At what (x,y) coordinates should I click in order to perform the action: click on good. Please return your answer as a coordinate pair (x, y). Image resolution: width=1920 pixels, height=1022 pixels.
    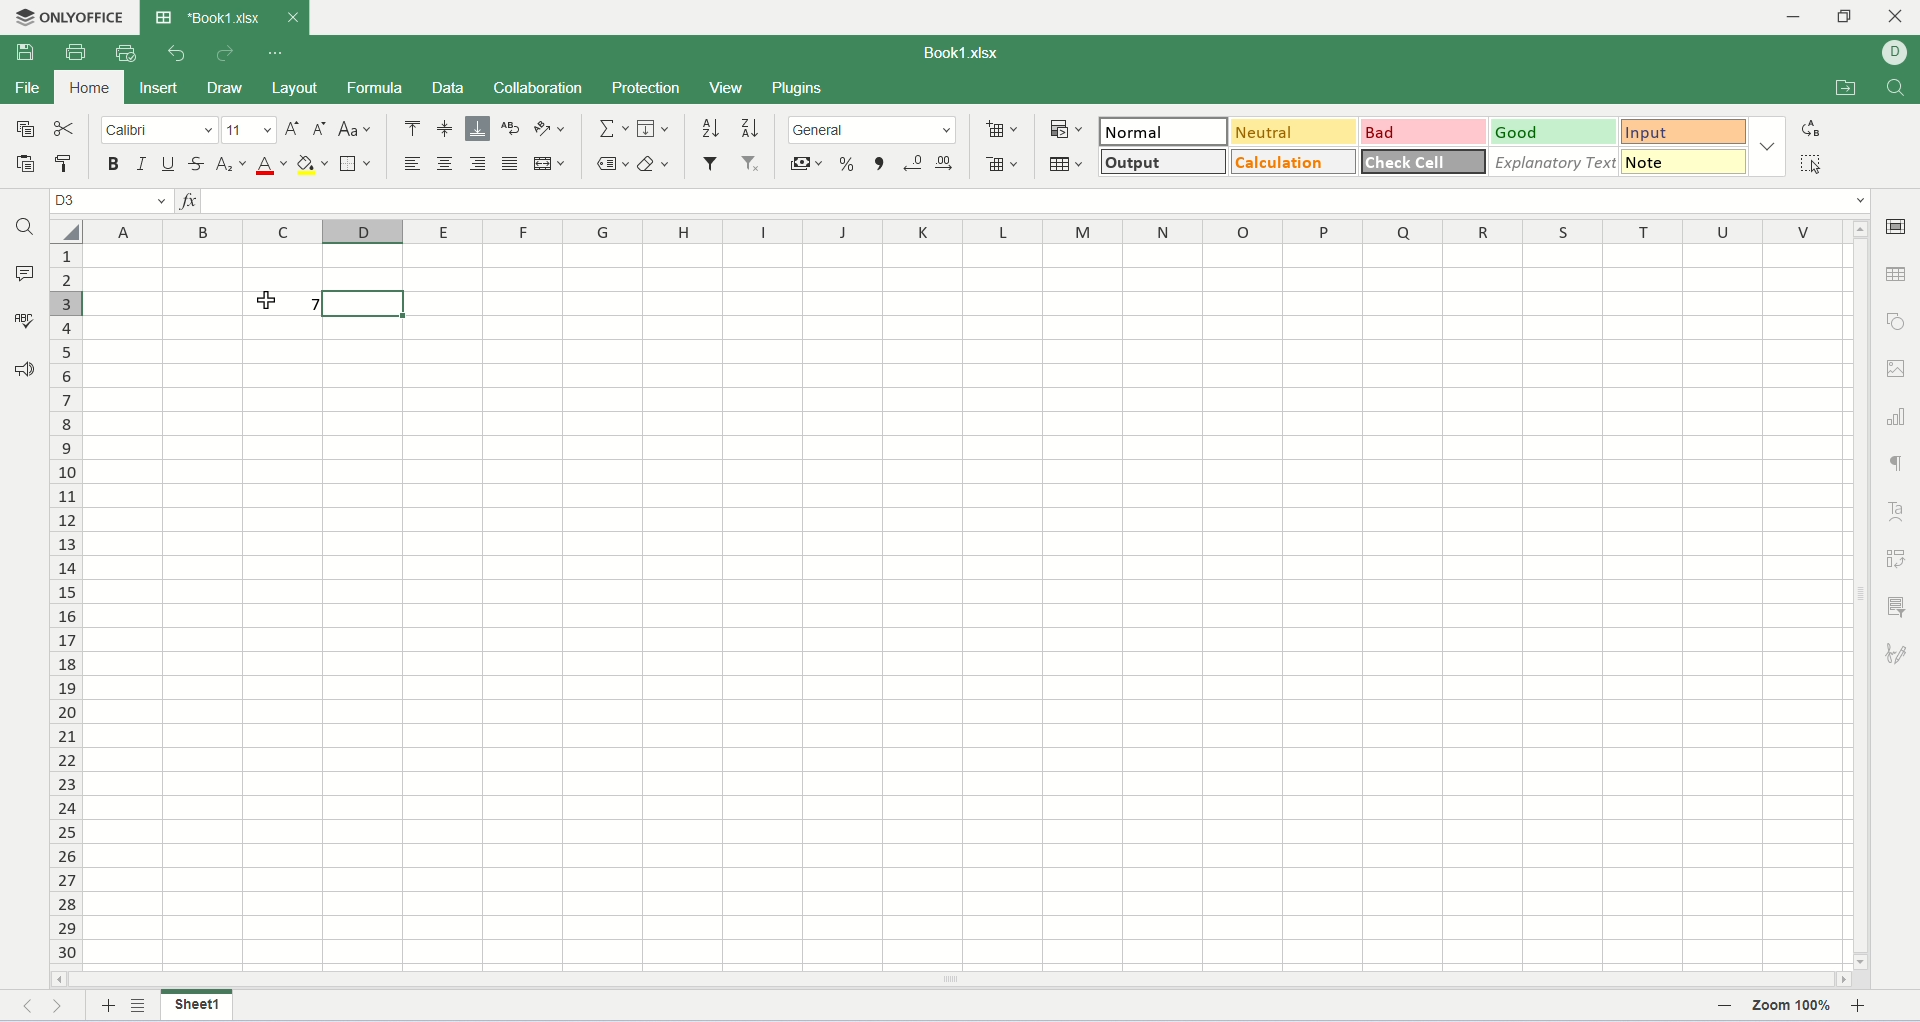
    Looking at the image, I should click on (1553, 132).